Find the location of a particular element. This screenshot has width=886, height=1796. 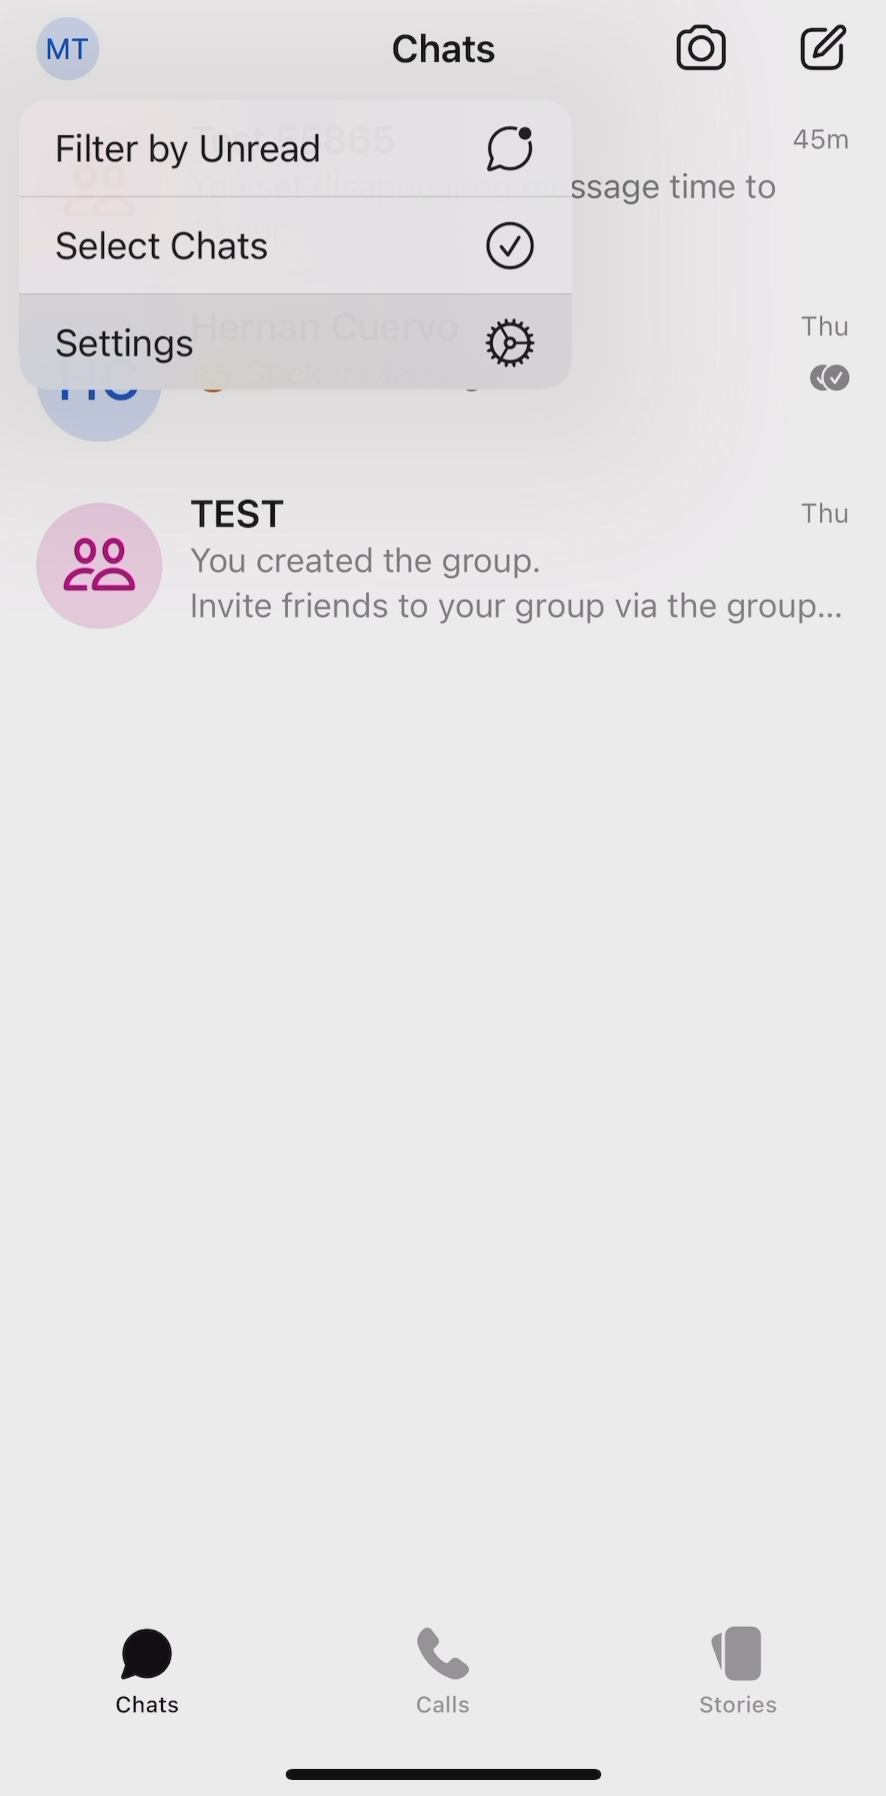

half circle is located at coordinates (99, 417).